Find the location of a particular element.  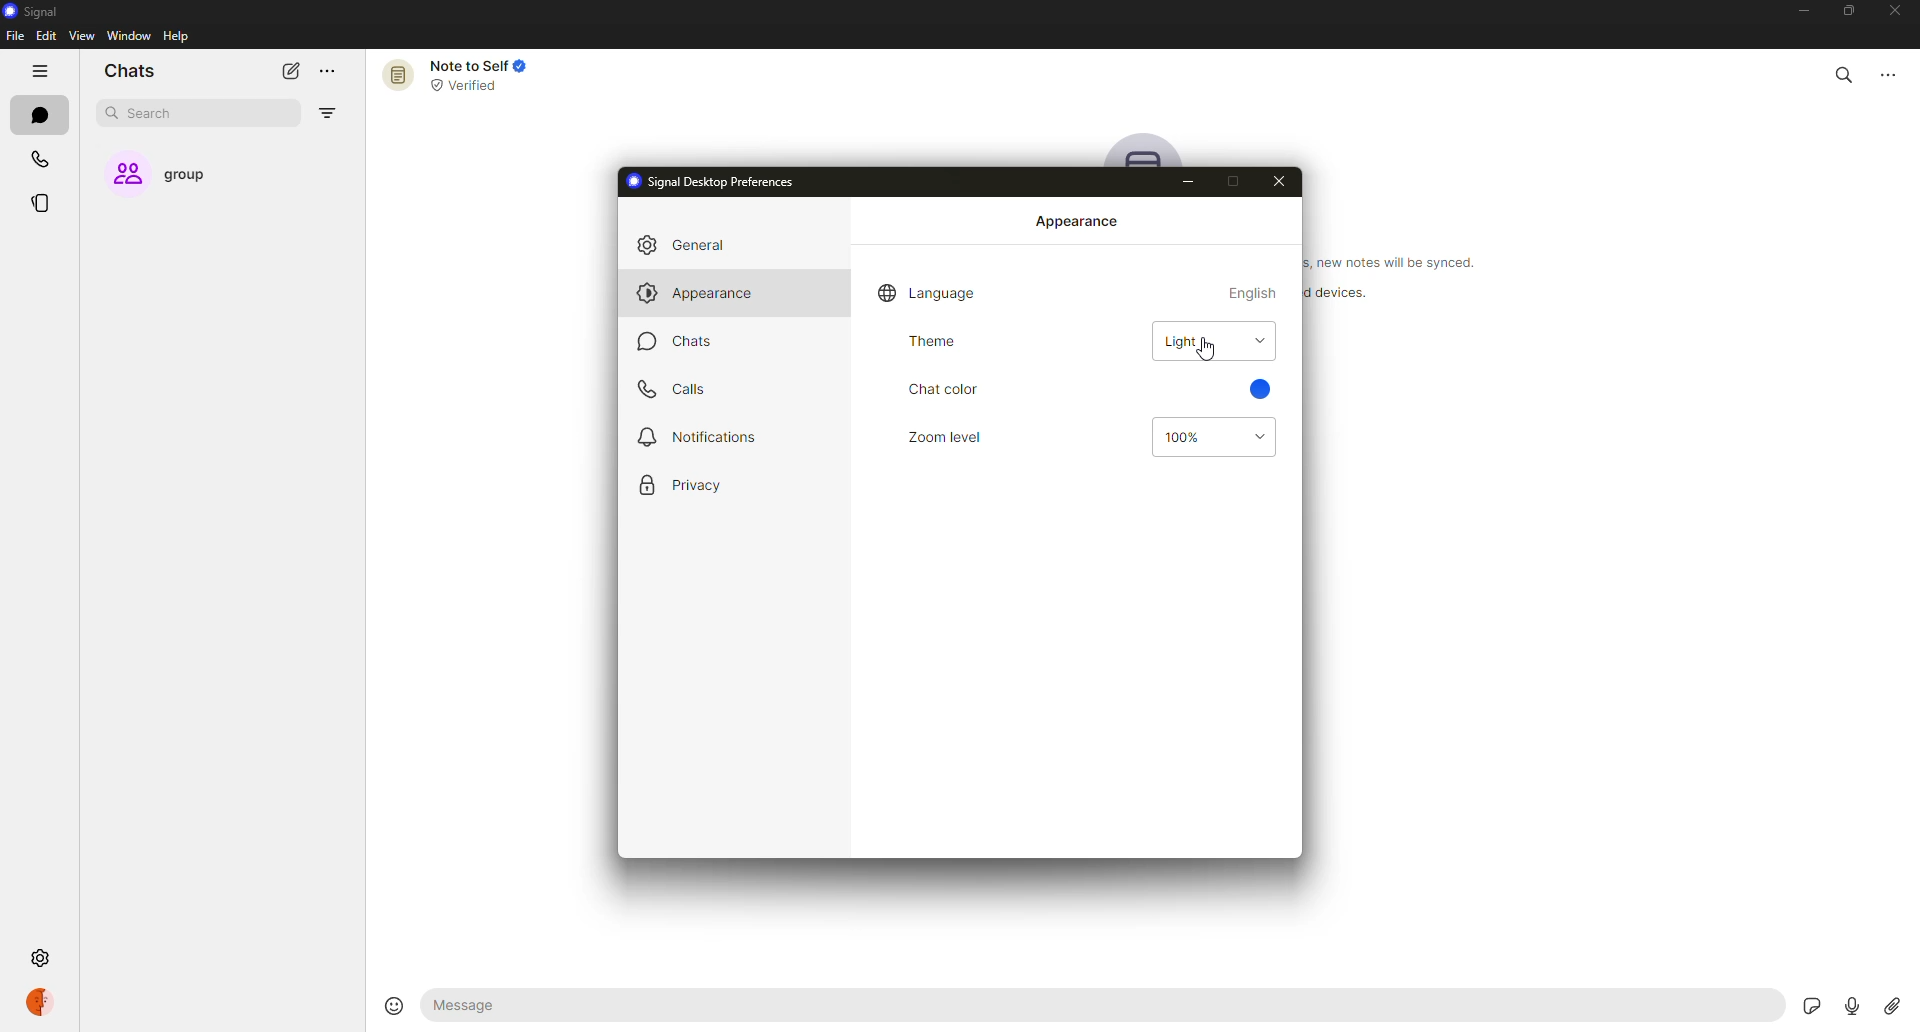

note to self is located at coordinates (464, 74).